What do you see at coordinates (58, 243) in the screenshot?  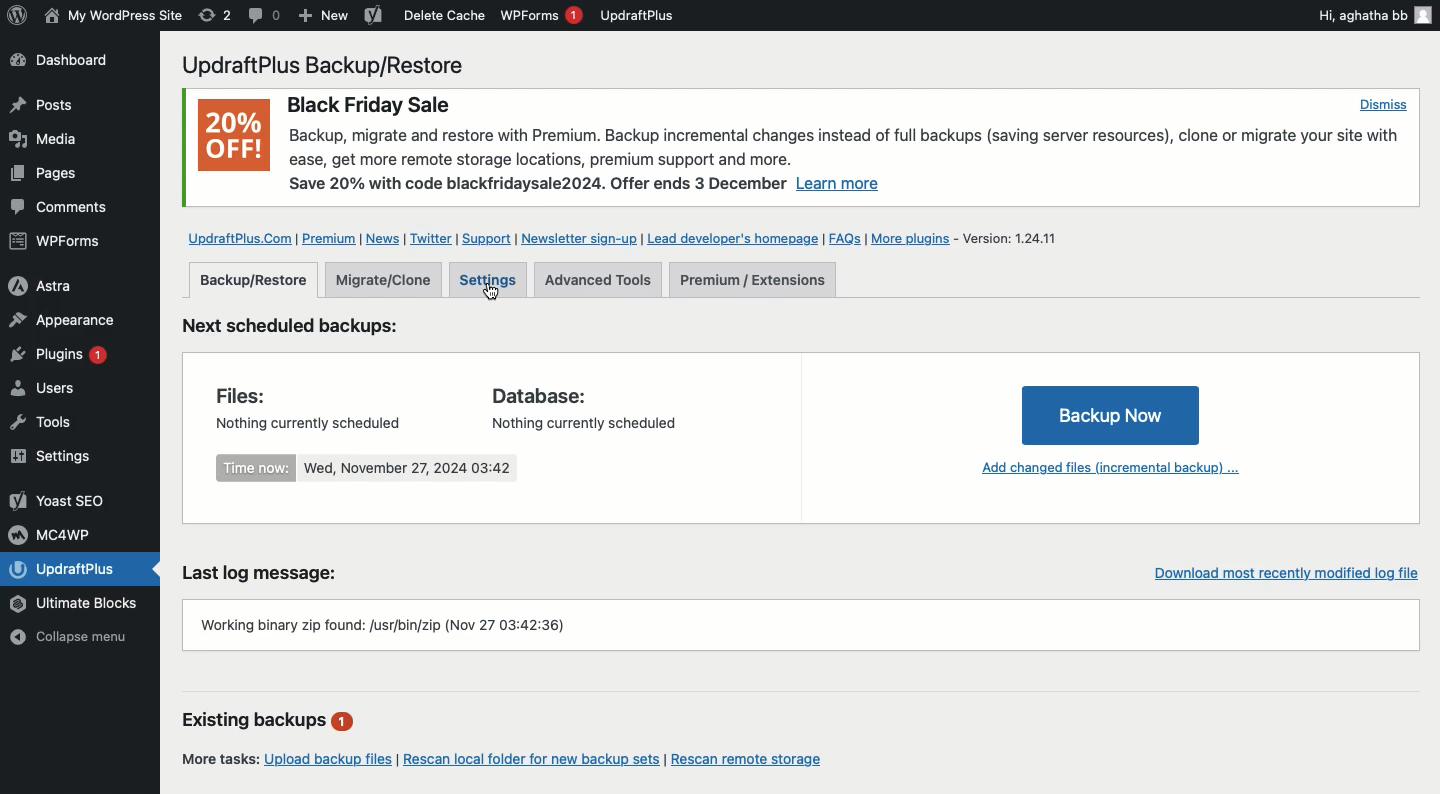 I see `WPForms` at bounding box center [58, 243].